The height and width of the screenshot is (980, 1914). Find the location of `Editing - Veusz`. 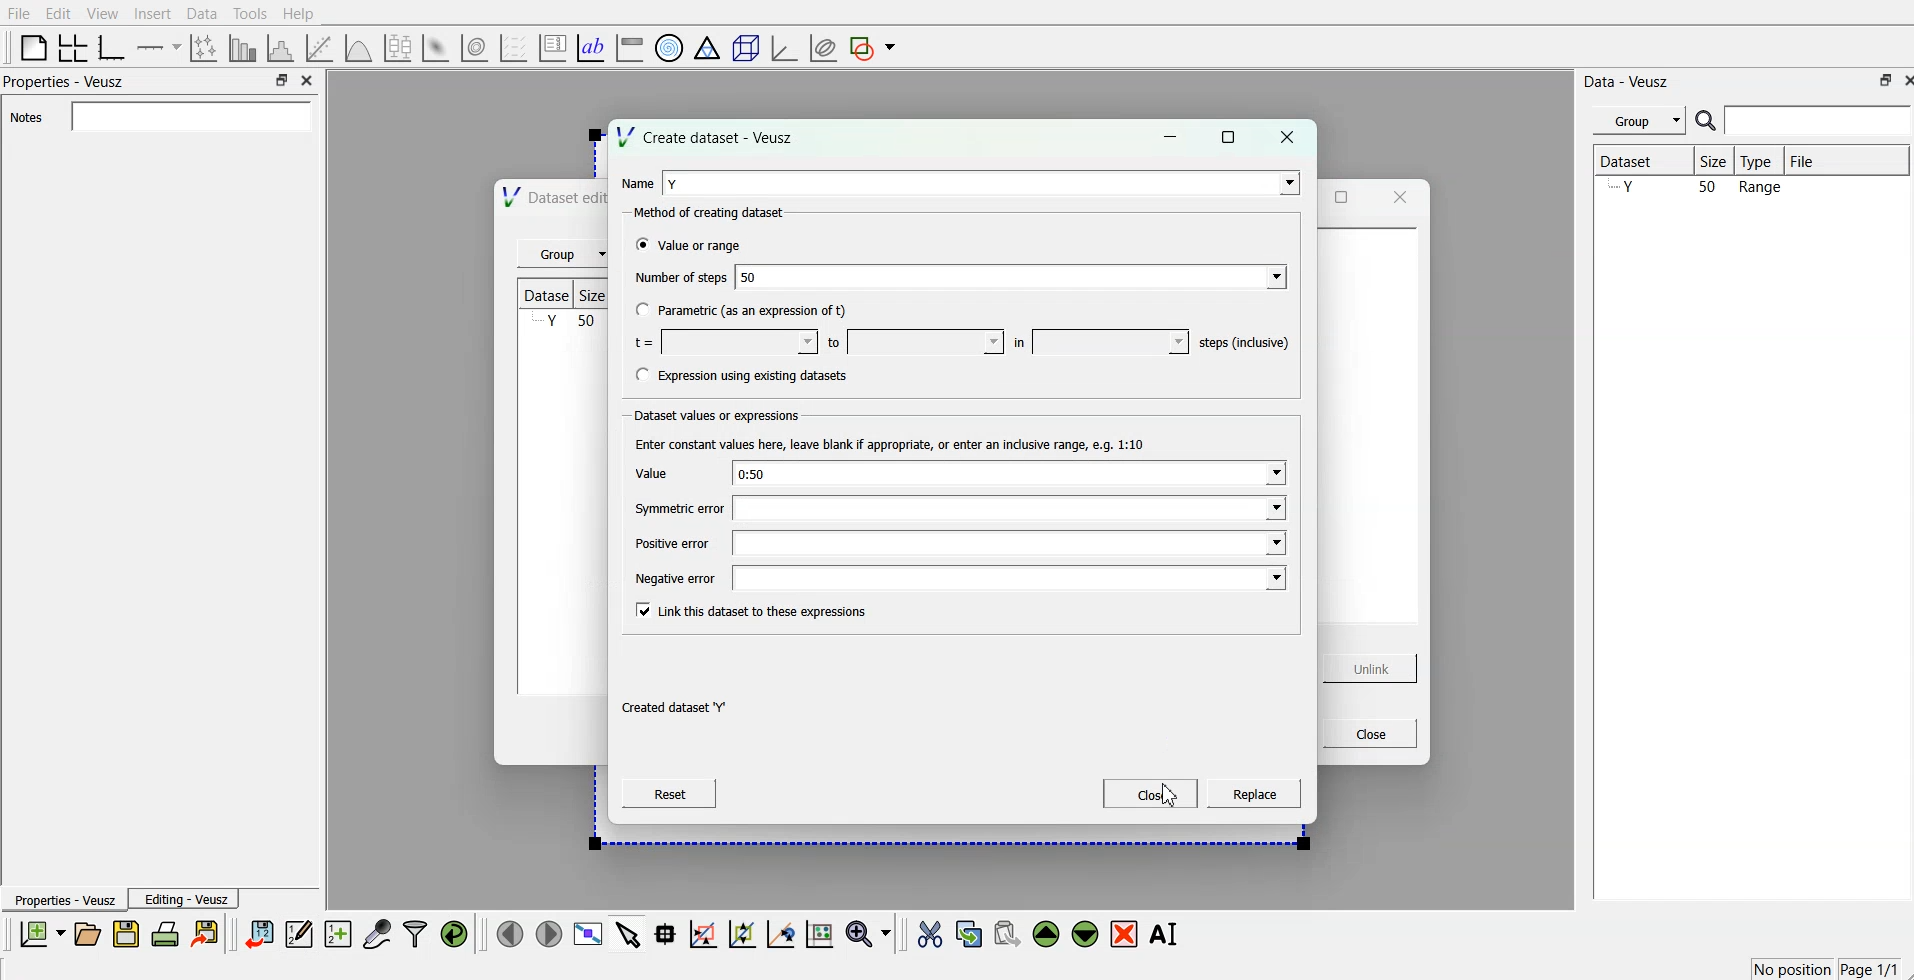

Editing - Veusz is located at coordinates (187, 899).